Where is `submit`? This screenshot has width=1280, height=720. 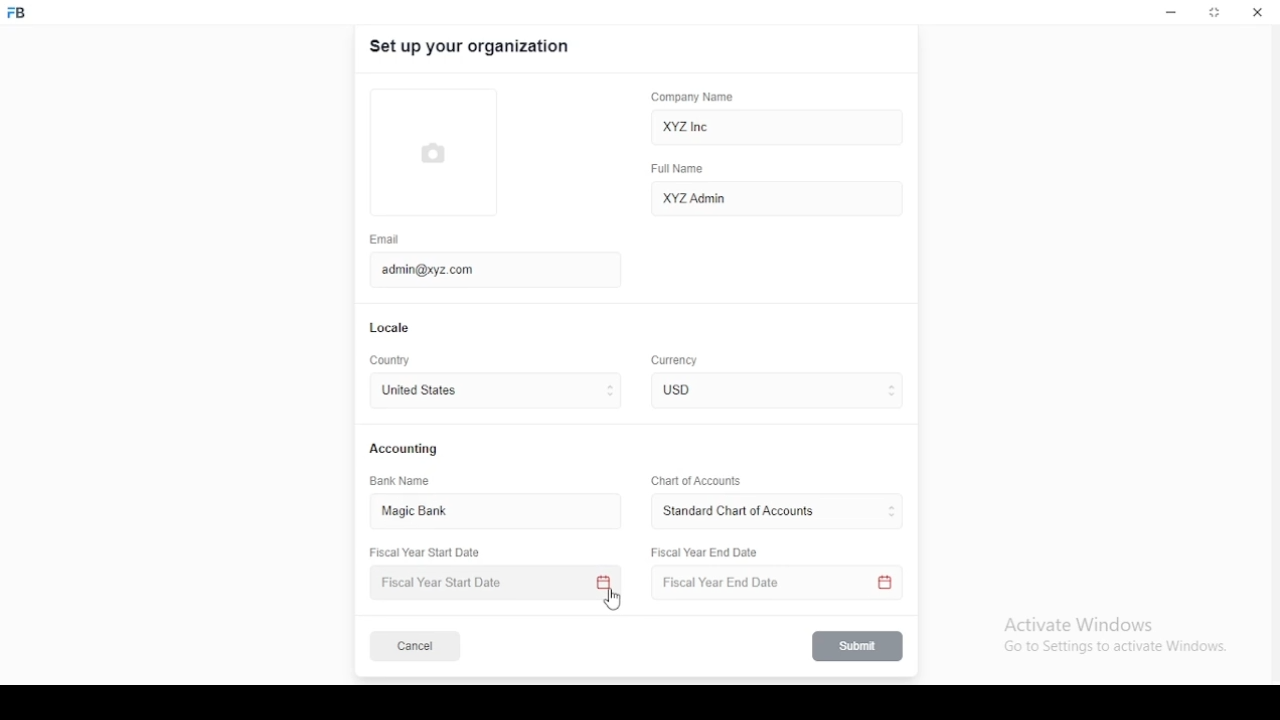
submit is located at coordinates (859, 646).